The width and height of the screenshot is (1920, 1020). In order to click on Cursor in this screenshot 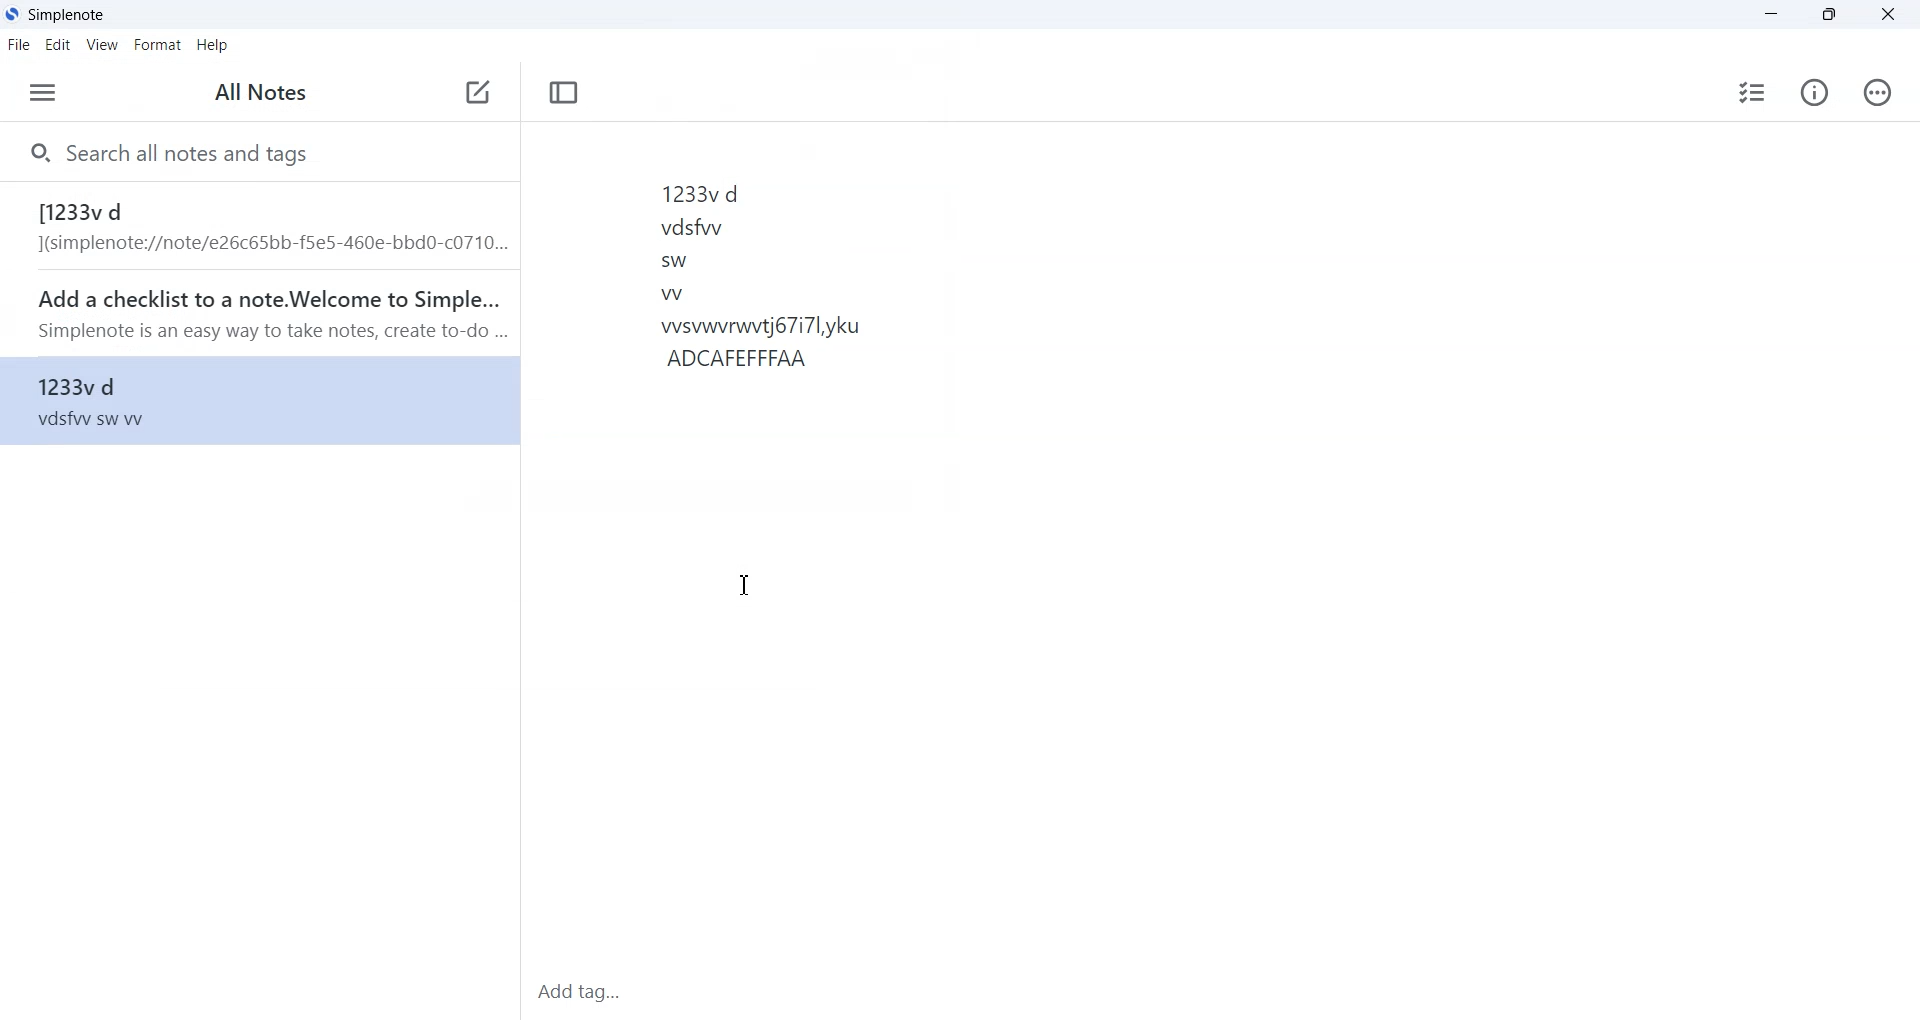, I will do `click(743, 586)`.